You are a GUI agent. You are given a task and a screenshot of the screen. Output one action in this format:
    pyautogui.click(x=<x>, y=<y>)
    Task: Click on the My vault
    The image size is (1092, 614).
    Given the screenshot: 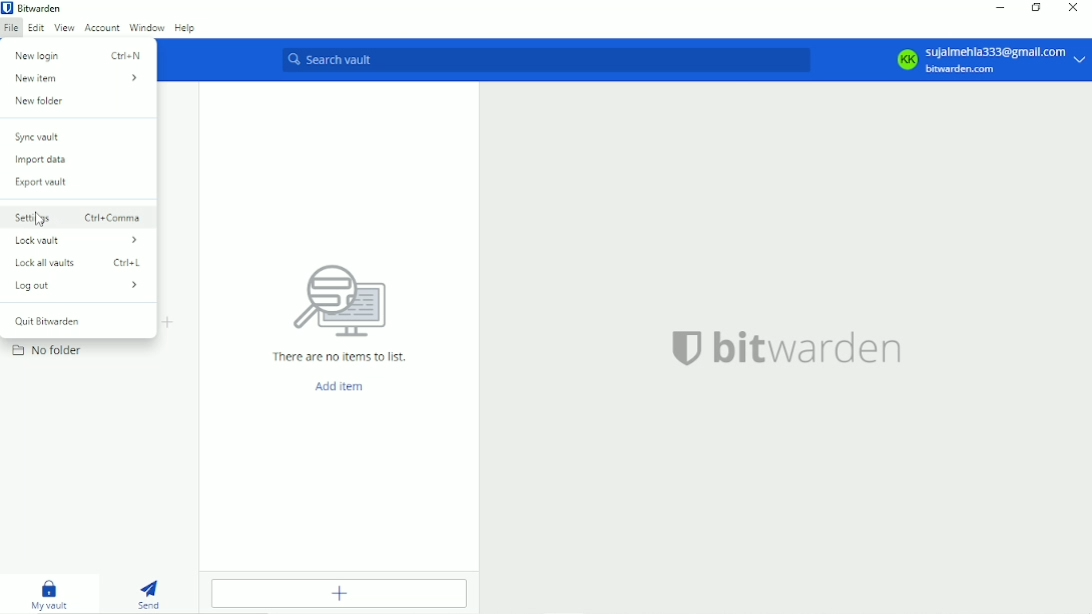 What is the action you would take?
    pyautogui.click(x=51, y=593)
    